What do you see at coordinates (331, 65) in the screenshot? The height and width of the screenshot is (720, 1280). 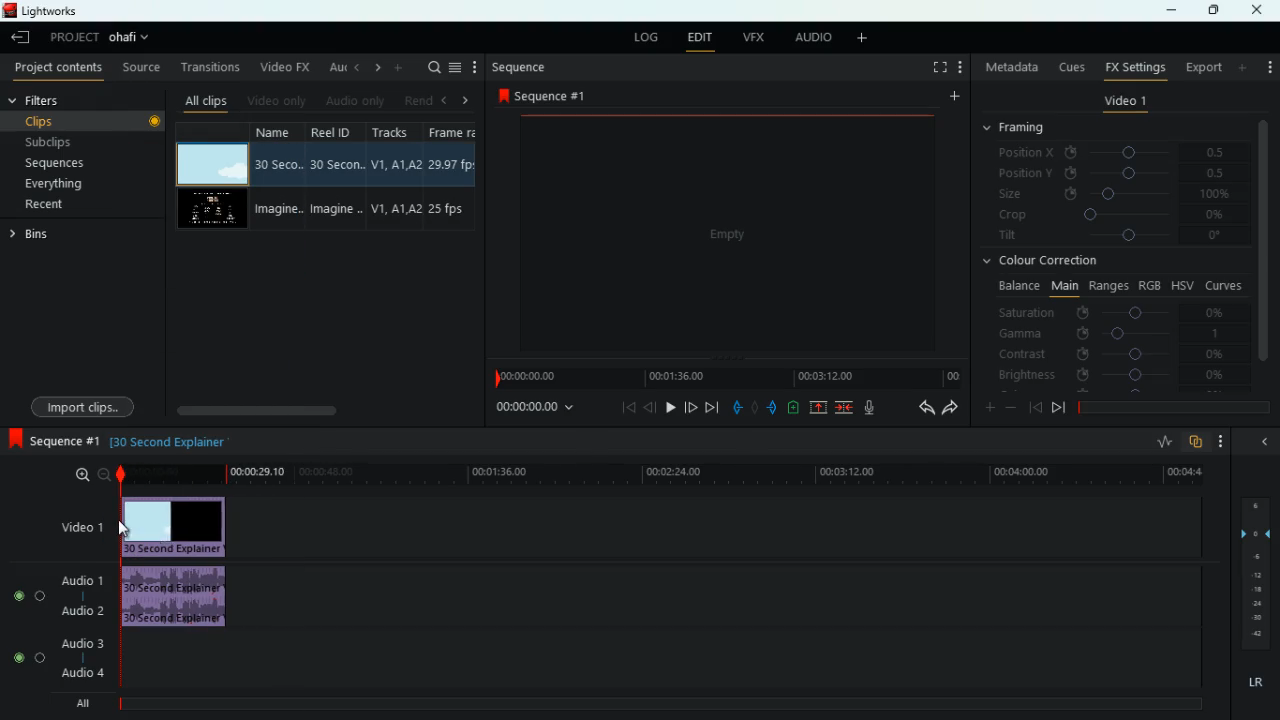 I see `au` at bounding box center [331, 65].